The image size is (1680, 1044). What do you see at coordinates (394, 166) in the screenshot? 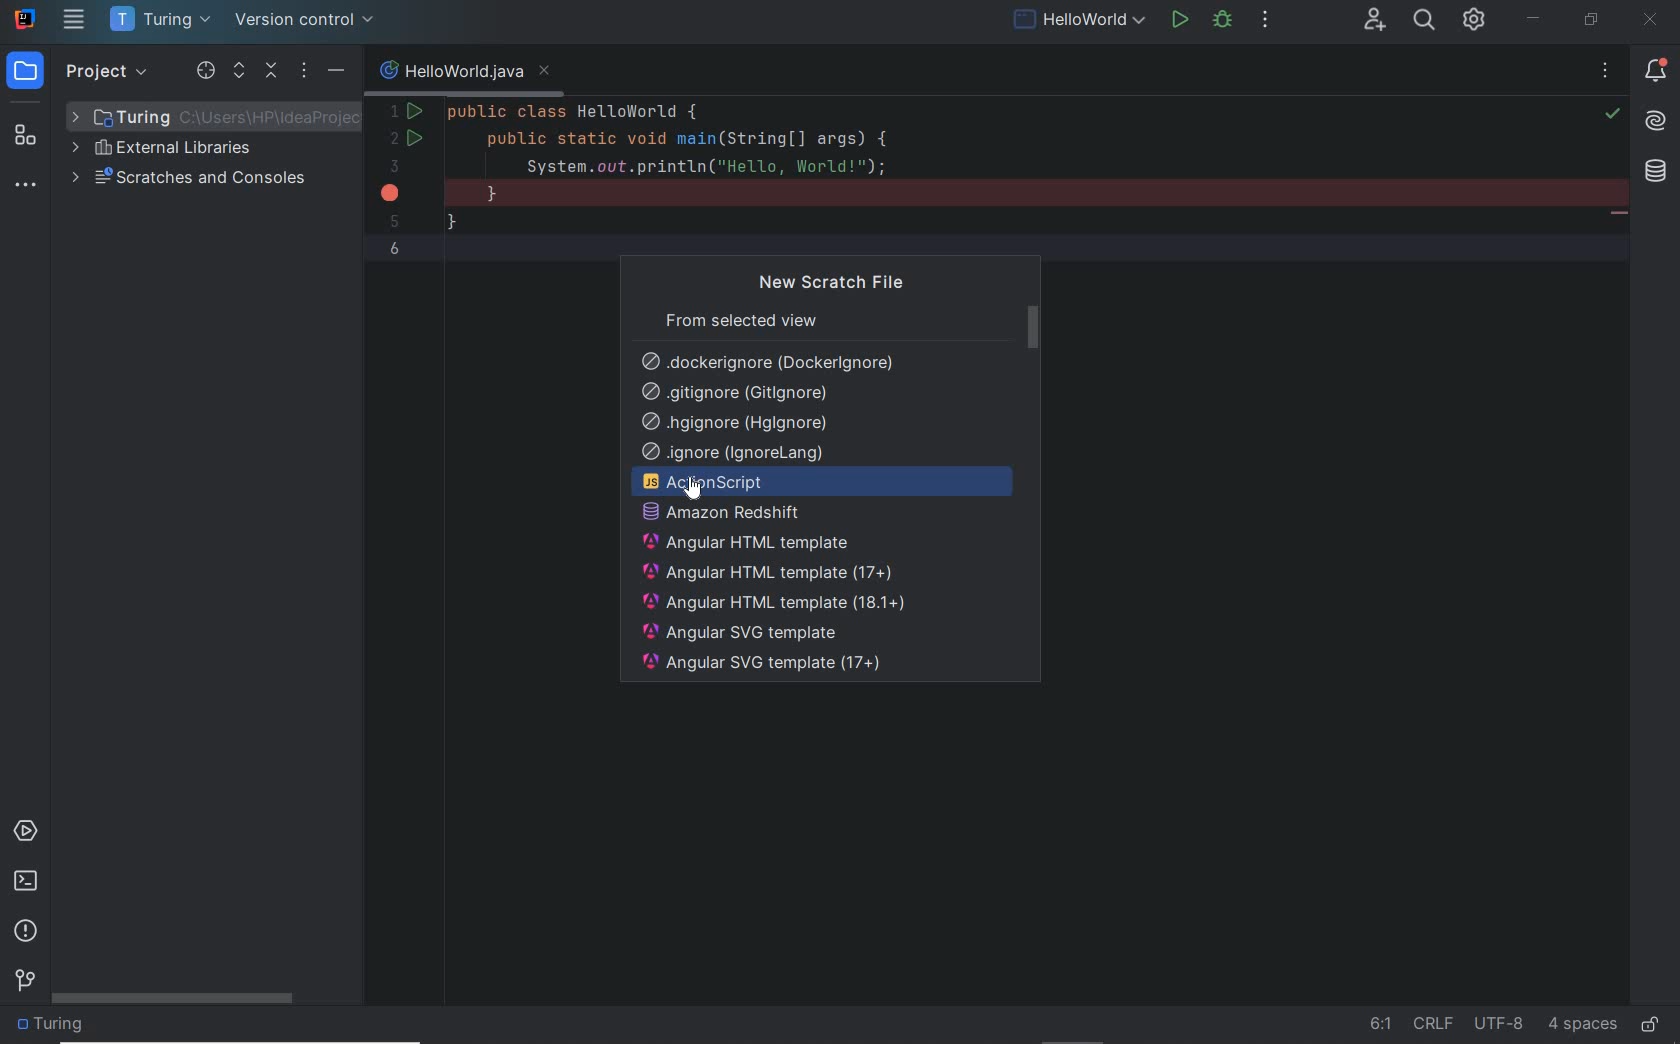
I see `3` at bounding box center [394, 166].